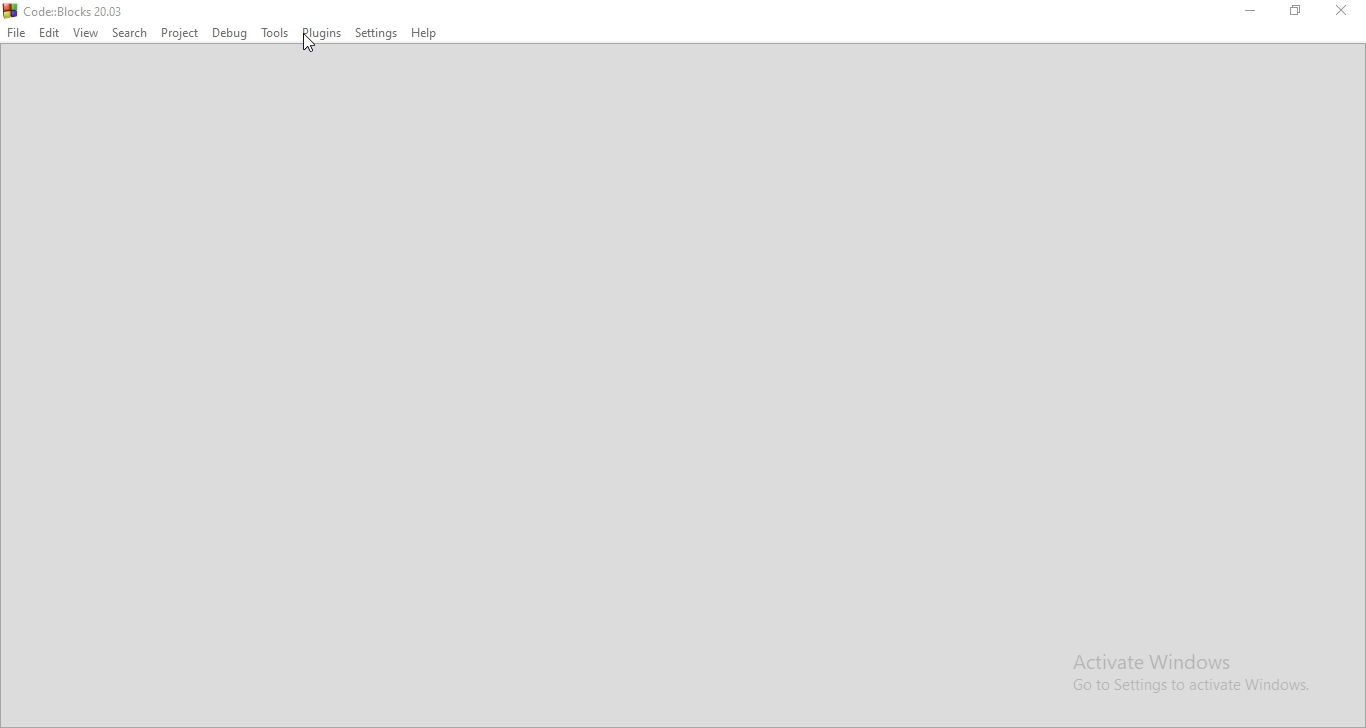  I want to click on View, so click(85, 33).